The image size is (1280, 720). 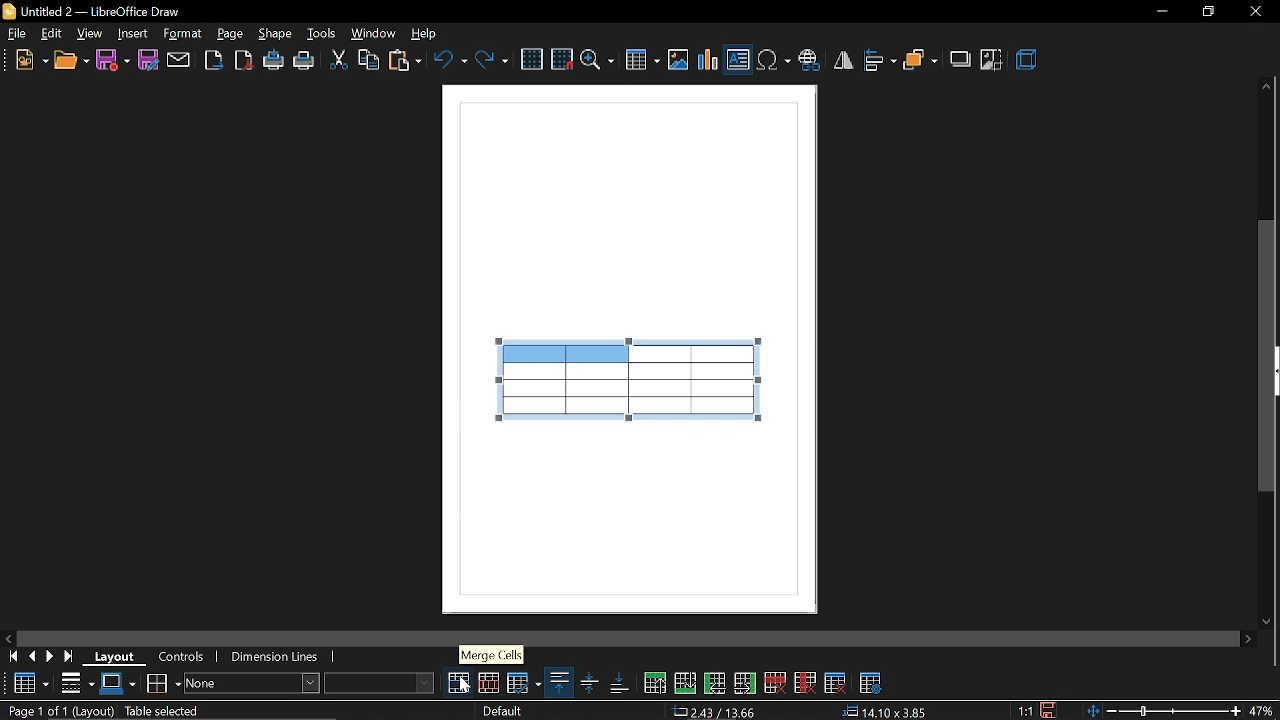 What do you see at coordinates (279, 659) in the screenshot?
I see `dimension lines` at bounding box center [279, 659].